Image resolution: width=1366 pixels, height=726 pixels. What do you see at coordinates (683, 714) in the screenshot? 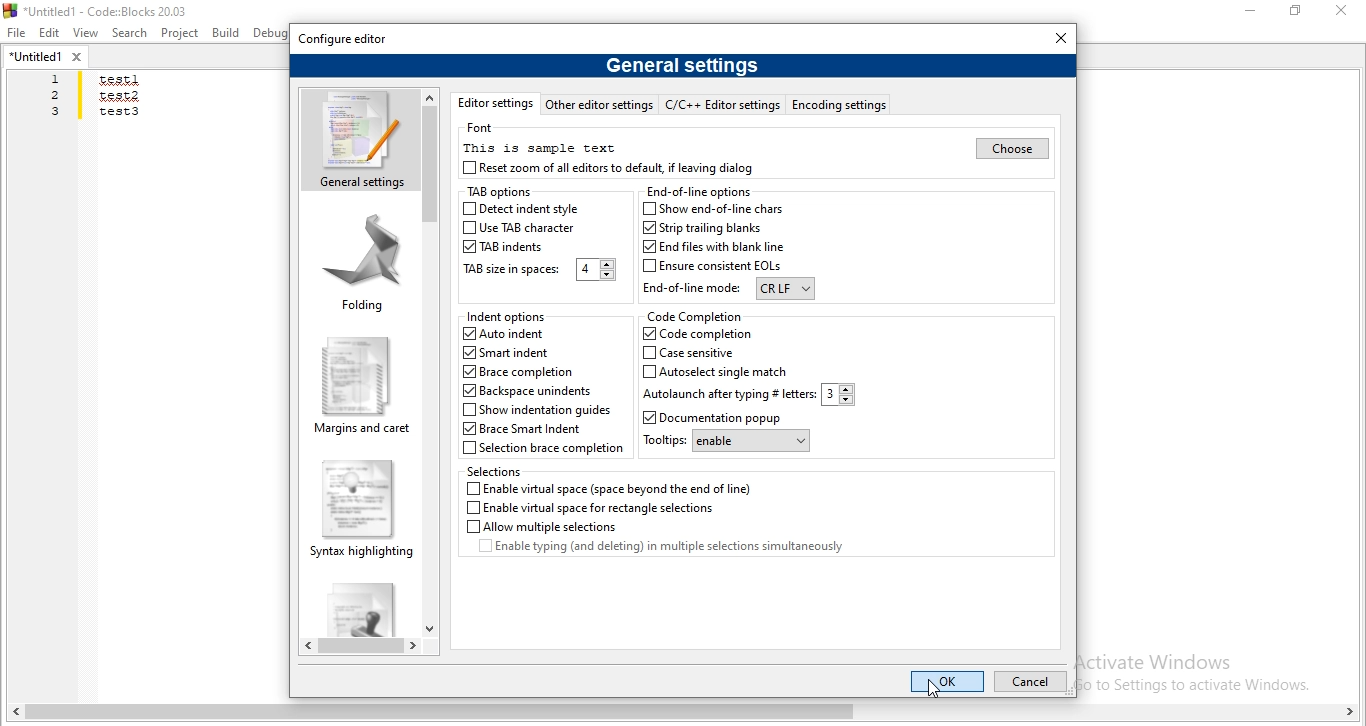
I see `scroll bar` at bounding box center [683, 714].